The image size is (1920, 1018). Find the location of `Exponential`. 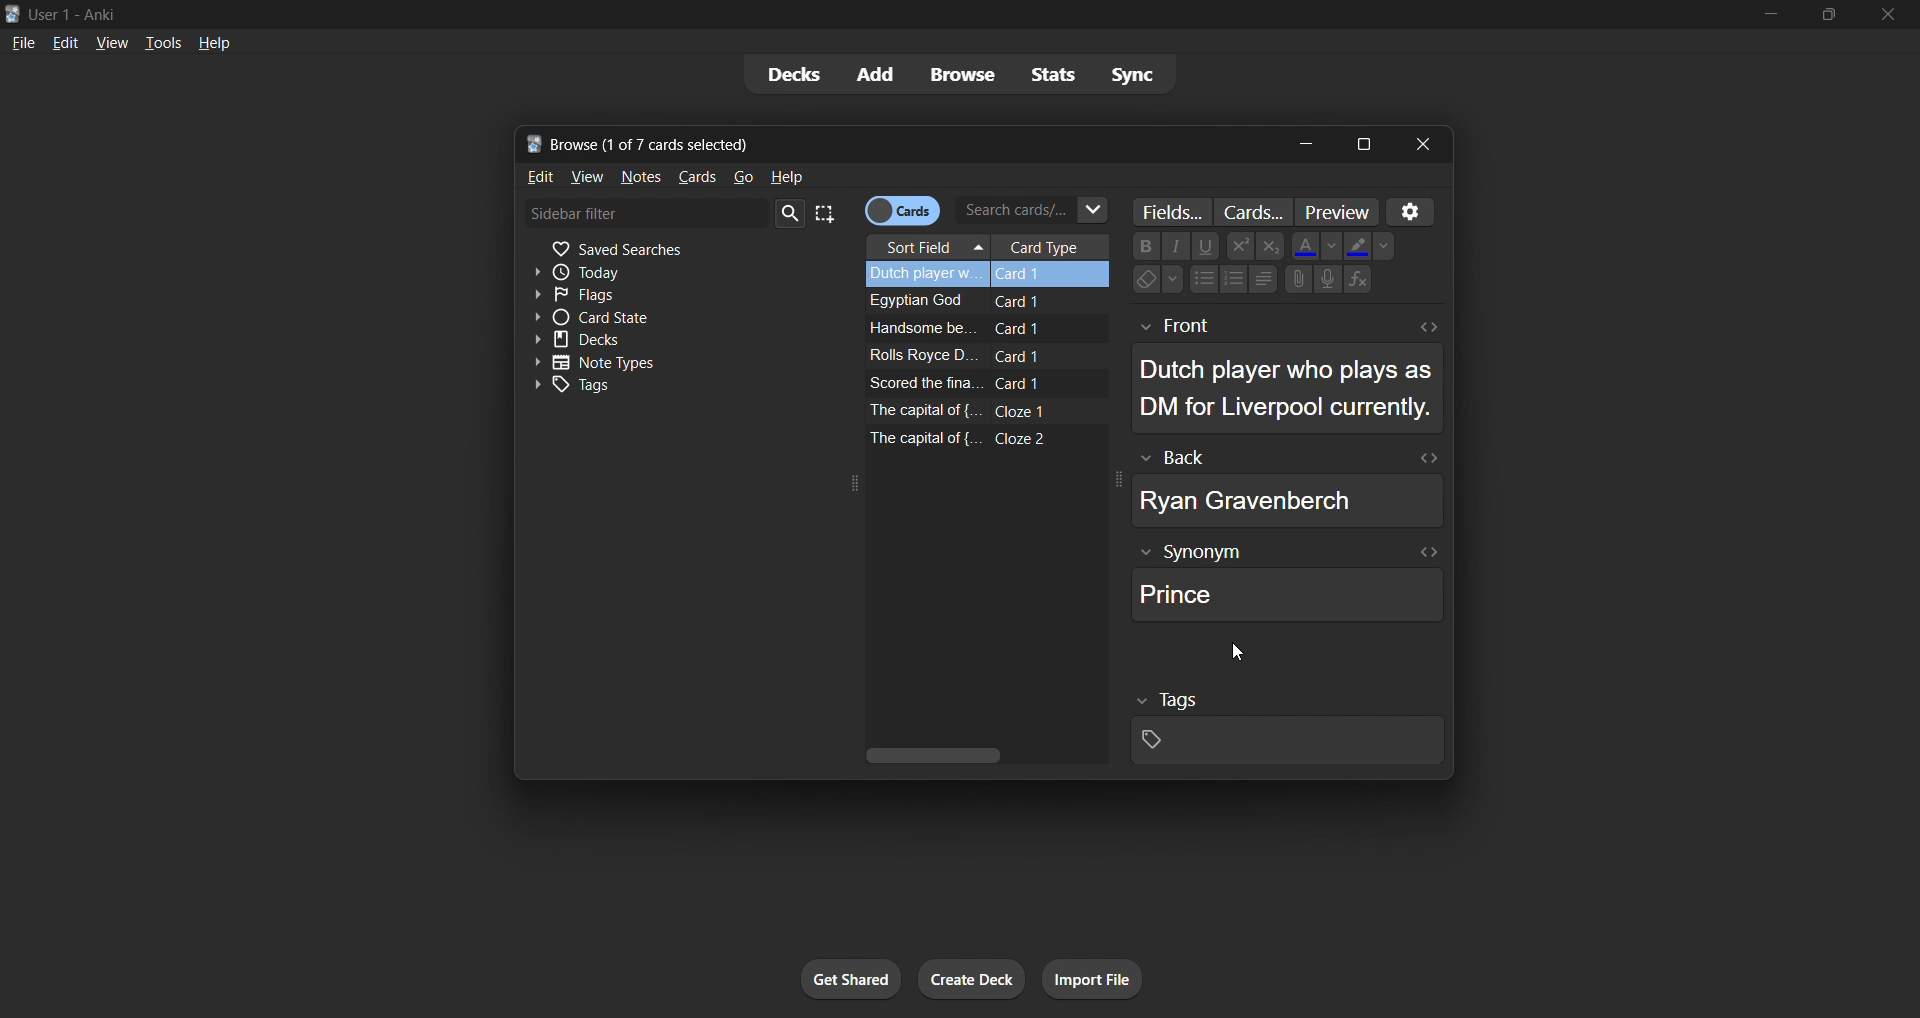

Exponential is located at coordinates (1269, 244).